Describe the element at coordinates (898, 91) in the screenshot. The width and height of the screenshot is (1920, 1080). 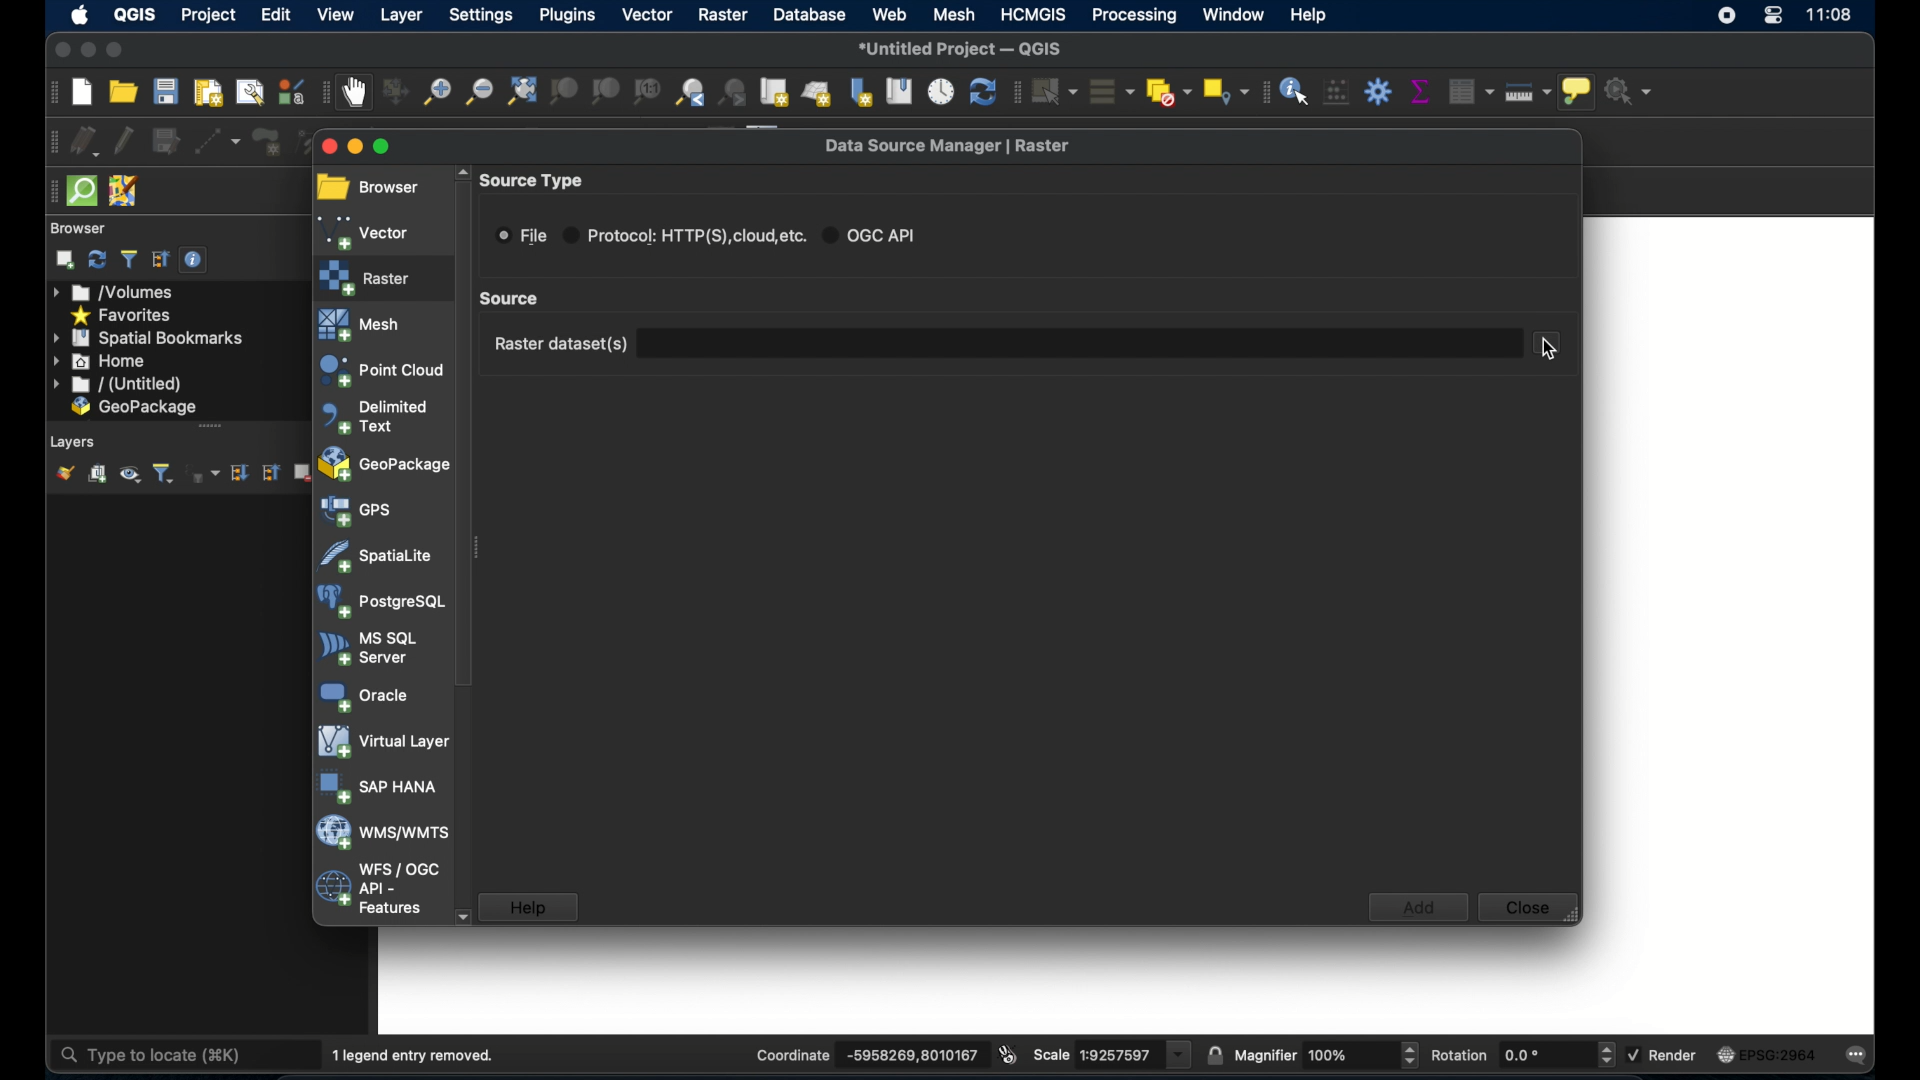
I see `show spatial bookmarks` at that location.